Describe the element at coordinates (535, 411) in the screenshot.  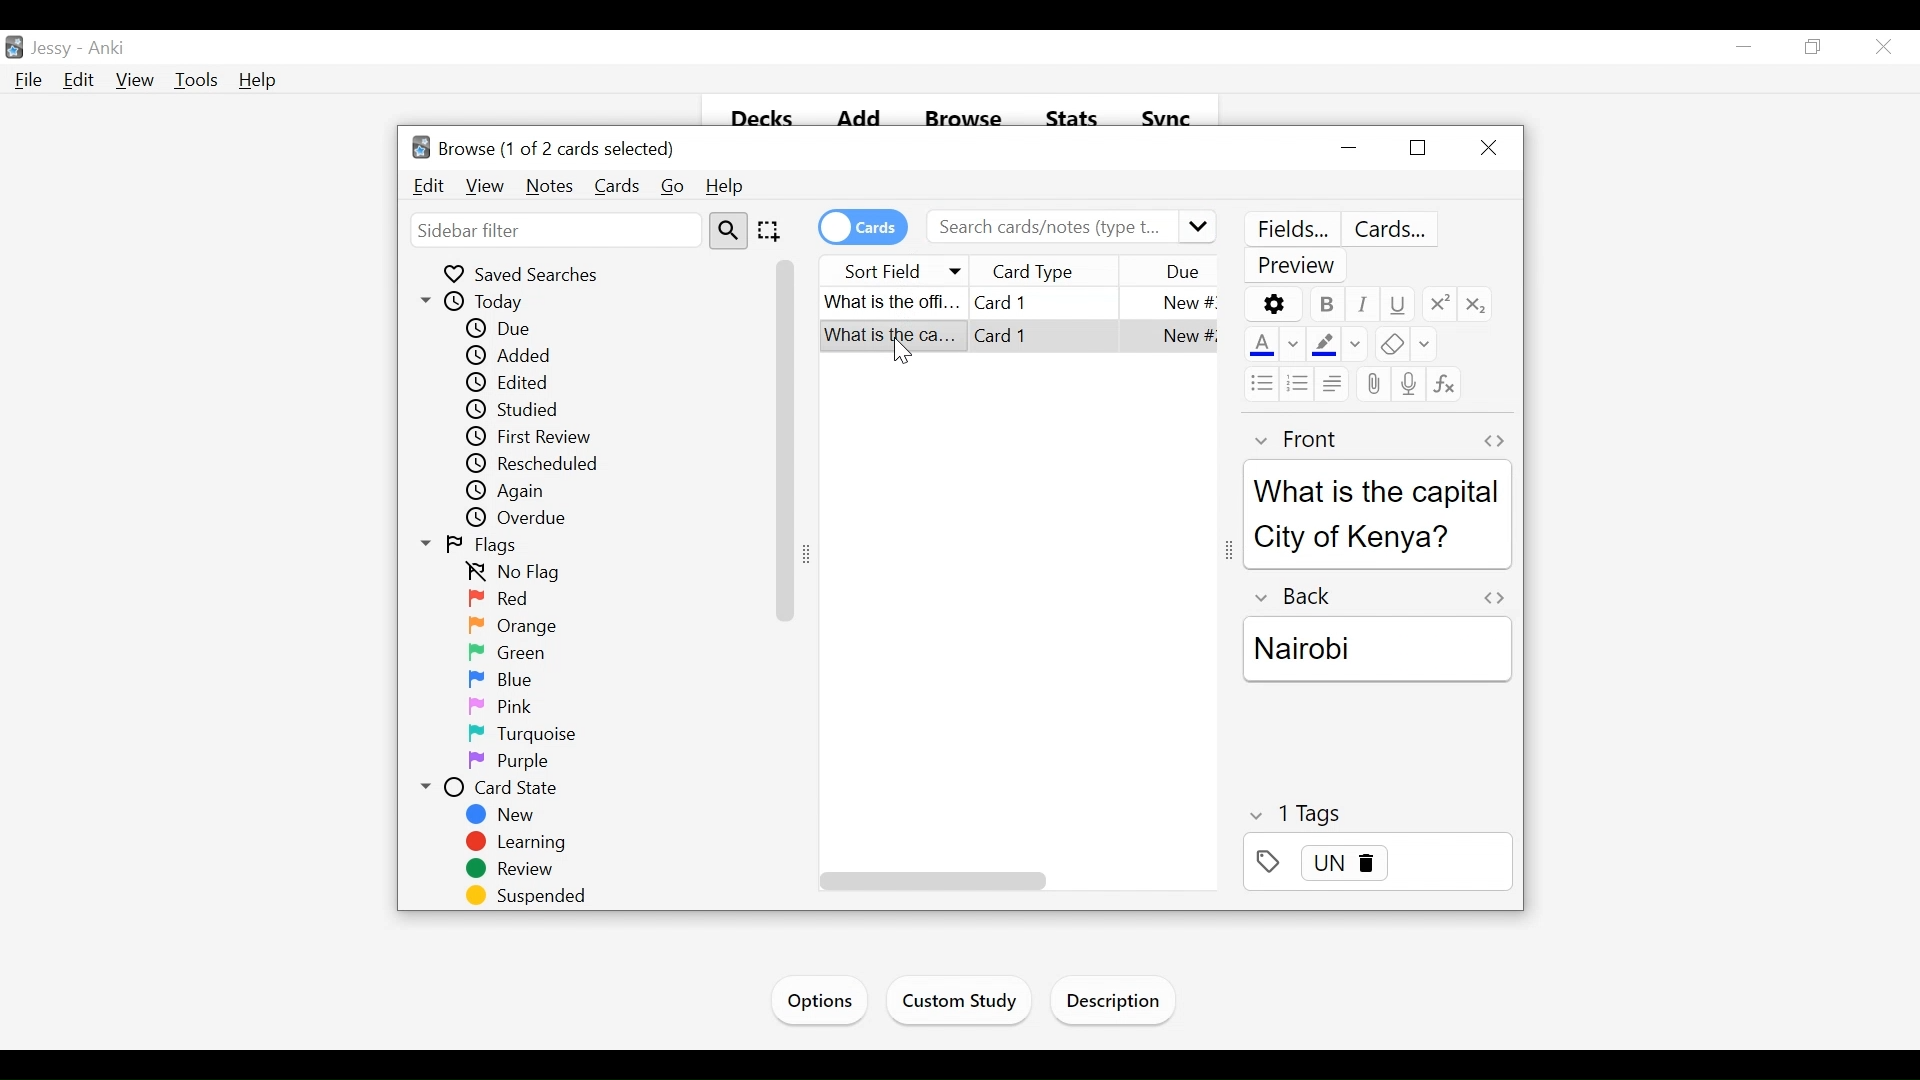
I see `Studied` at that location.